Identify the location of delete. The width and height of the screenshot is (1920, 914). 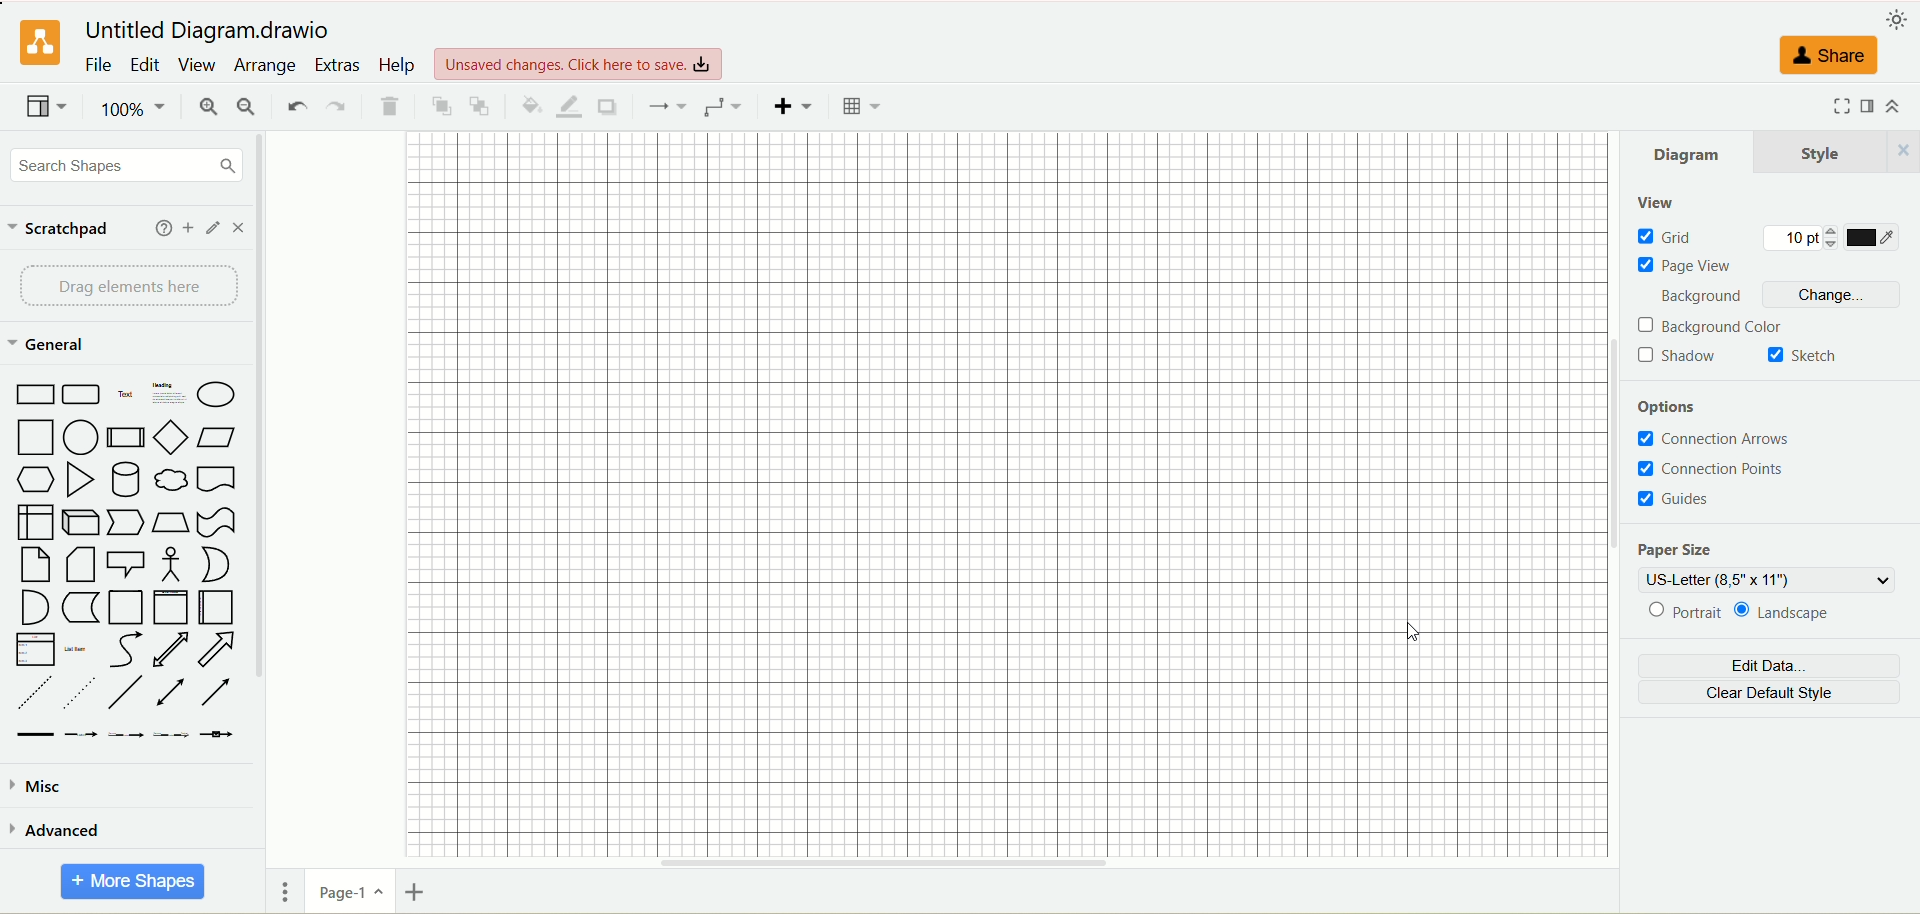
(389, 106).